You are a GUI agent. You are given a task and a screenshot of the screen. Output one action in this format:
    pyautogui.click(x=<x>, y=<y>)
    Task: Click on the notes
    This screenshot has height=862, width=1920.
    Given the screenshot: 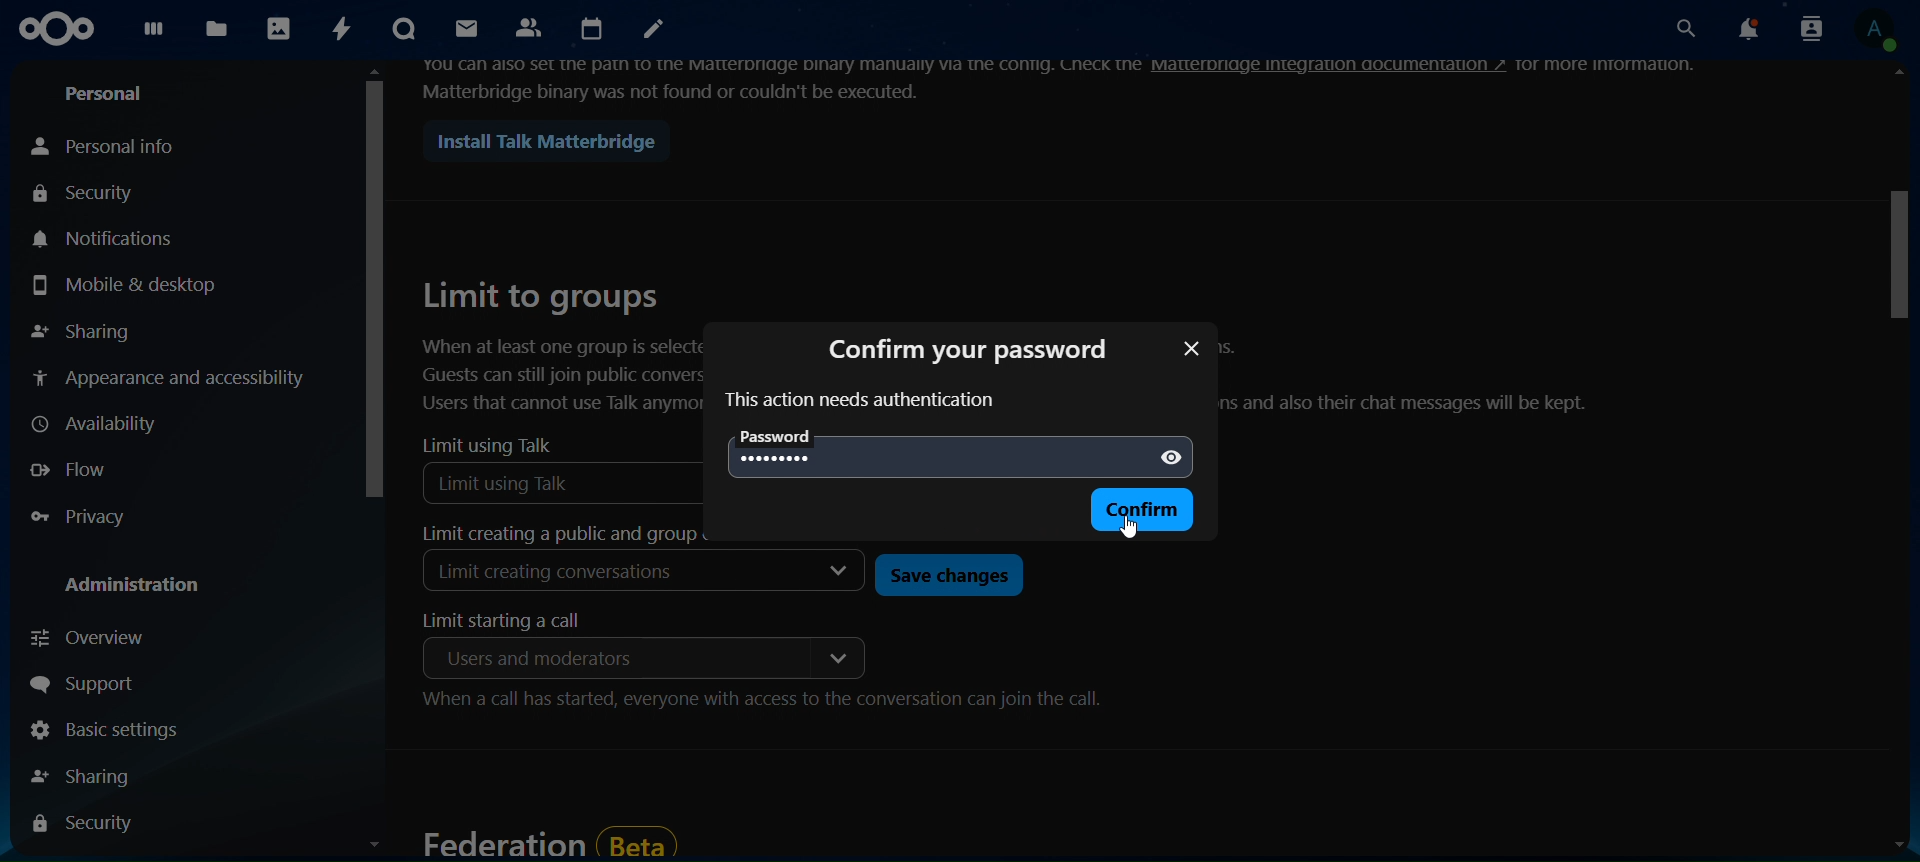 What is the action you would take?
    pyautogui.click(x=656, y=31)
    